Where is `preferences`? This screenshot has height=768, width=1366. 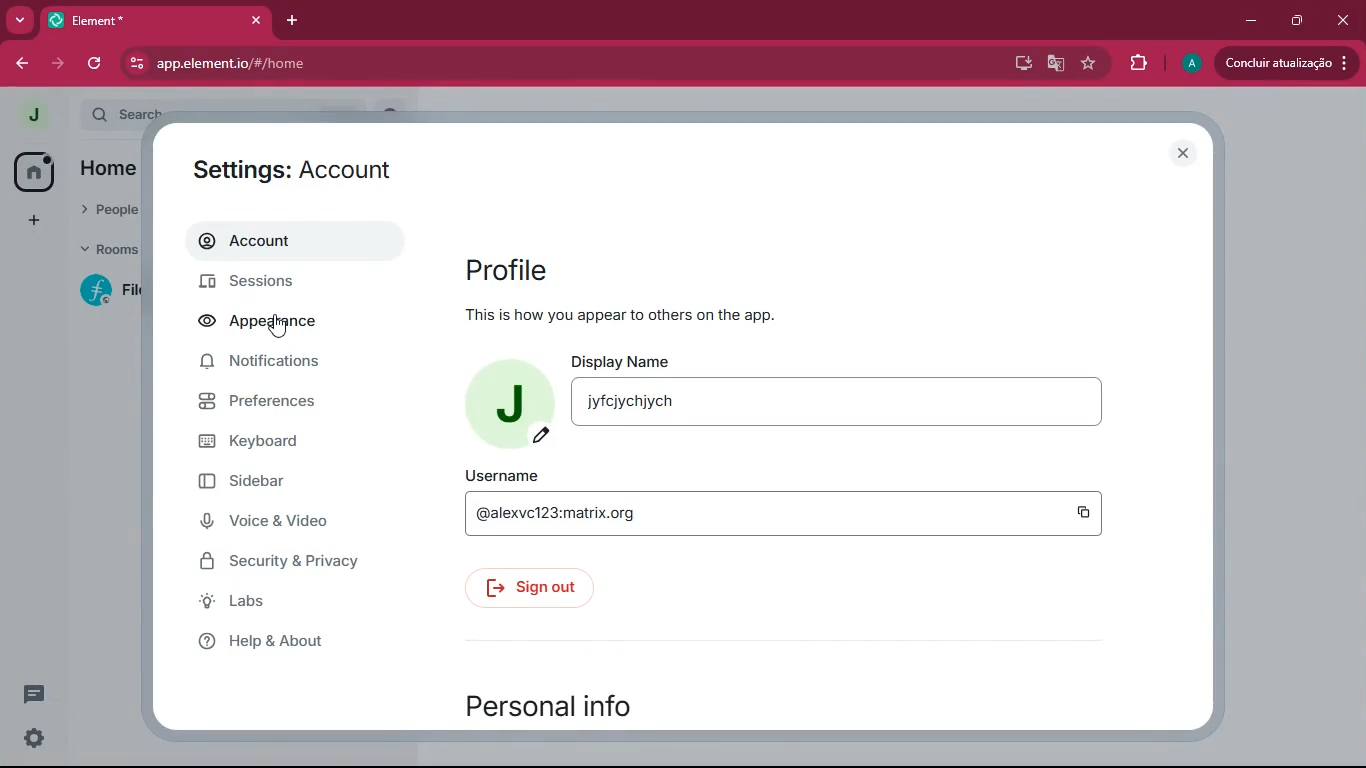 preferences is located at coordinates (291, 406).